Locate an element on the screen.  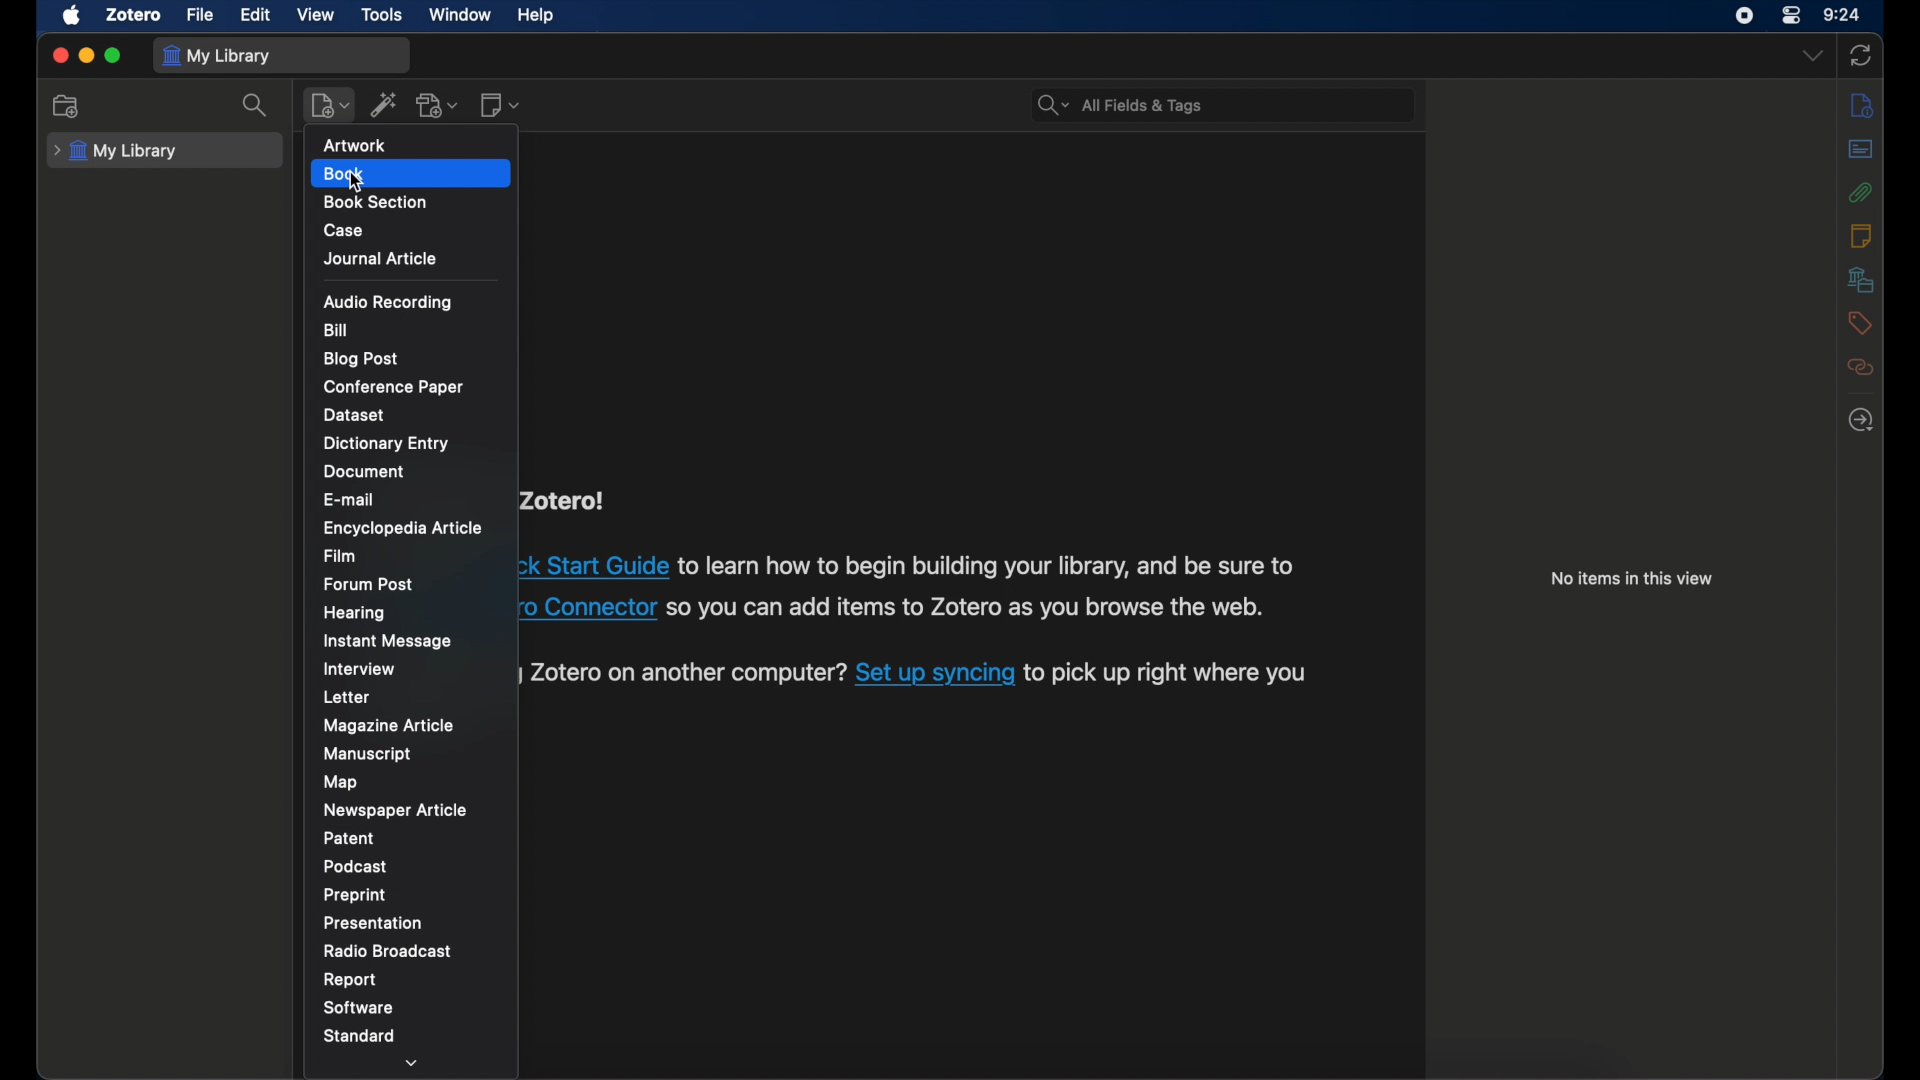
add attachment is located at coordinates (439, 105).